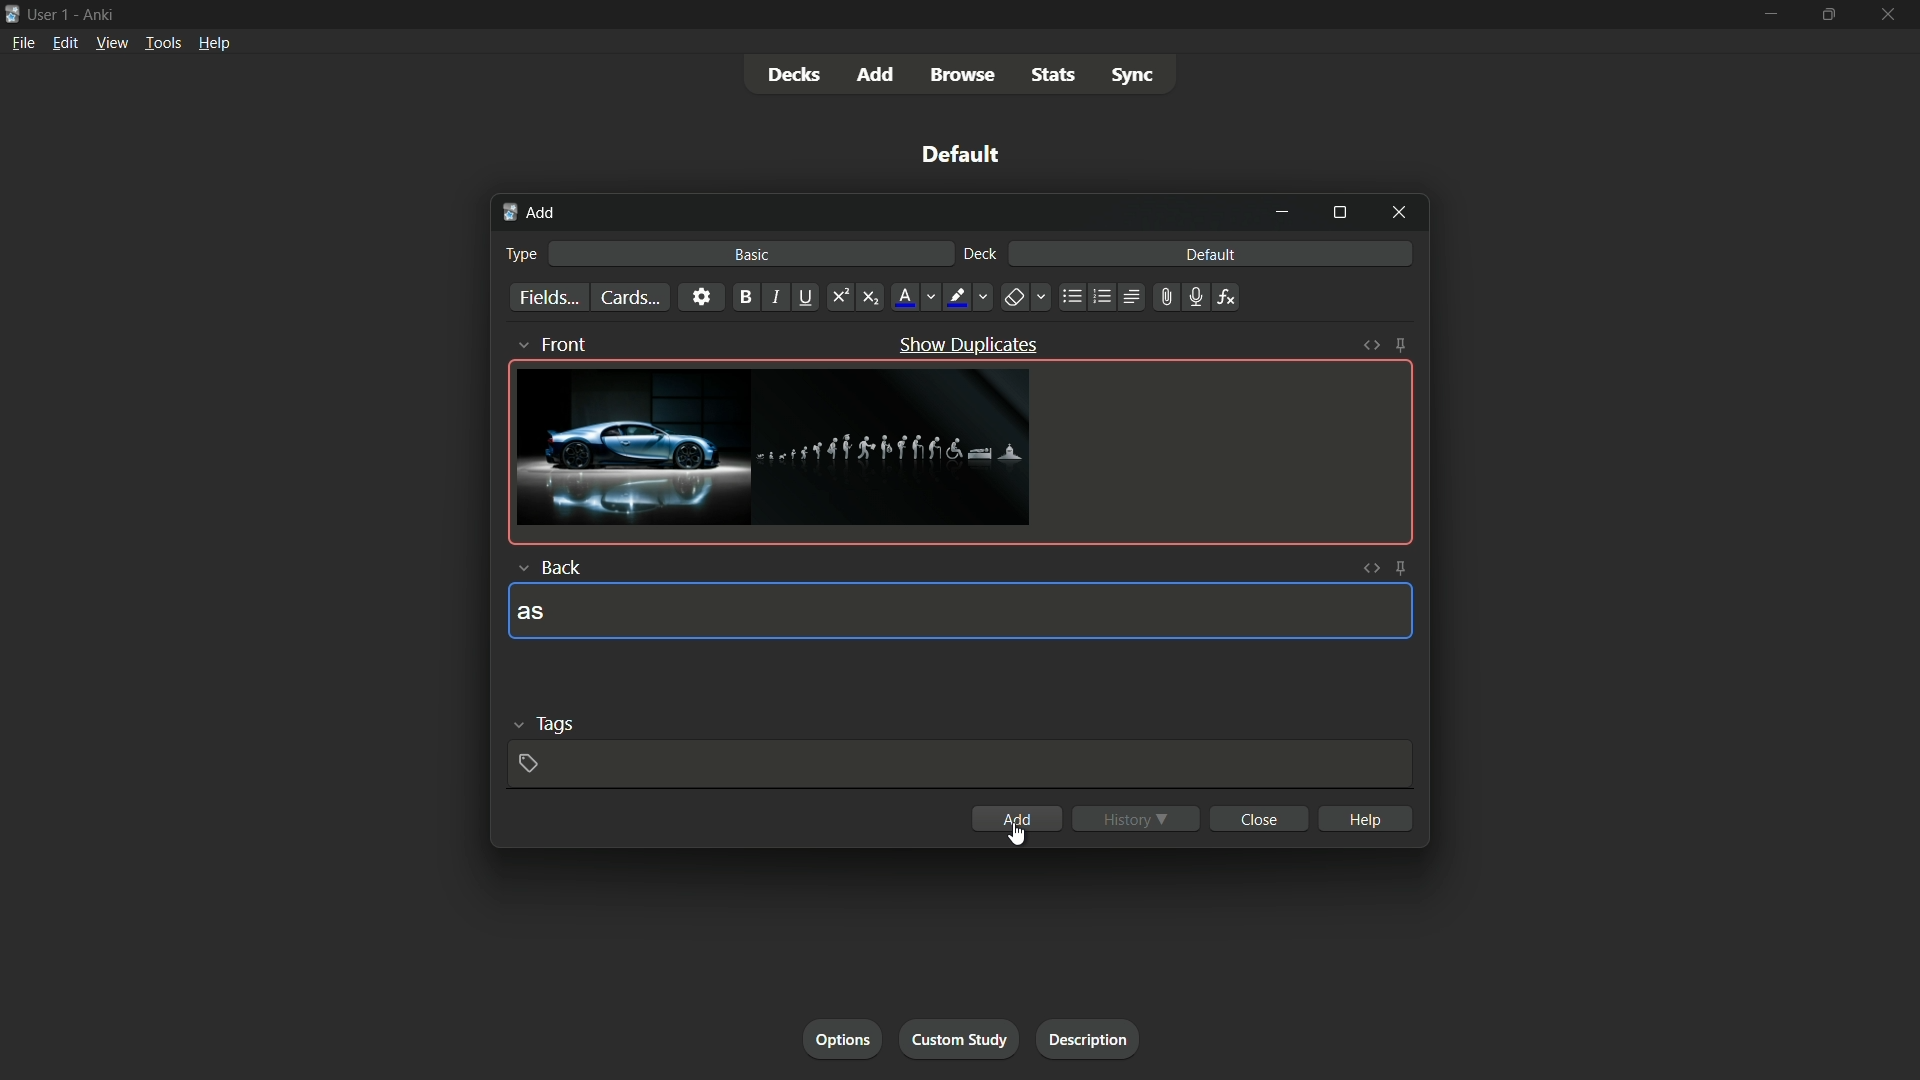  What do you see at coordinates (843, 1038) in the screenshot?
I see `options` at bounding box center [843, 1038].